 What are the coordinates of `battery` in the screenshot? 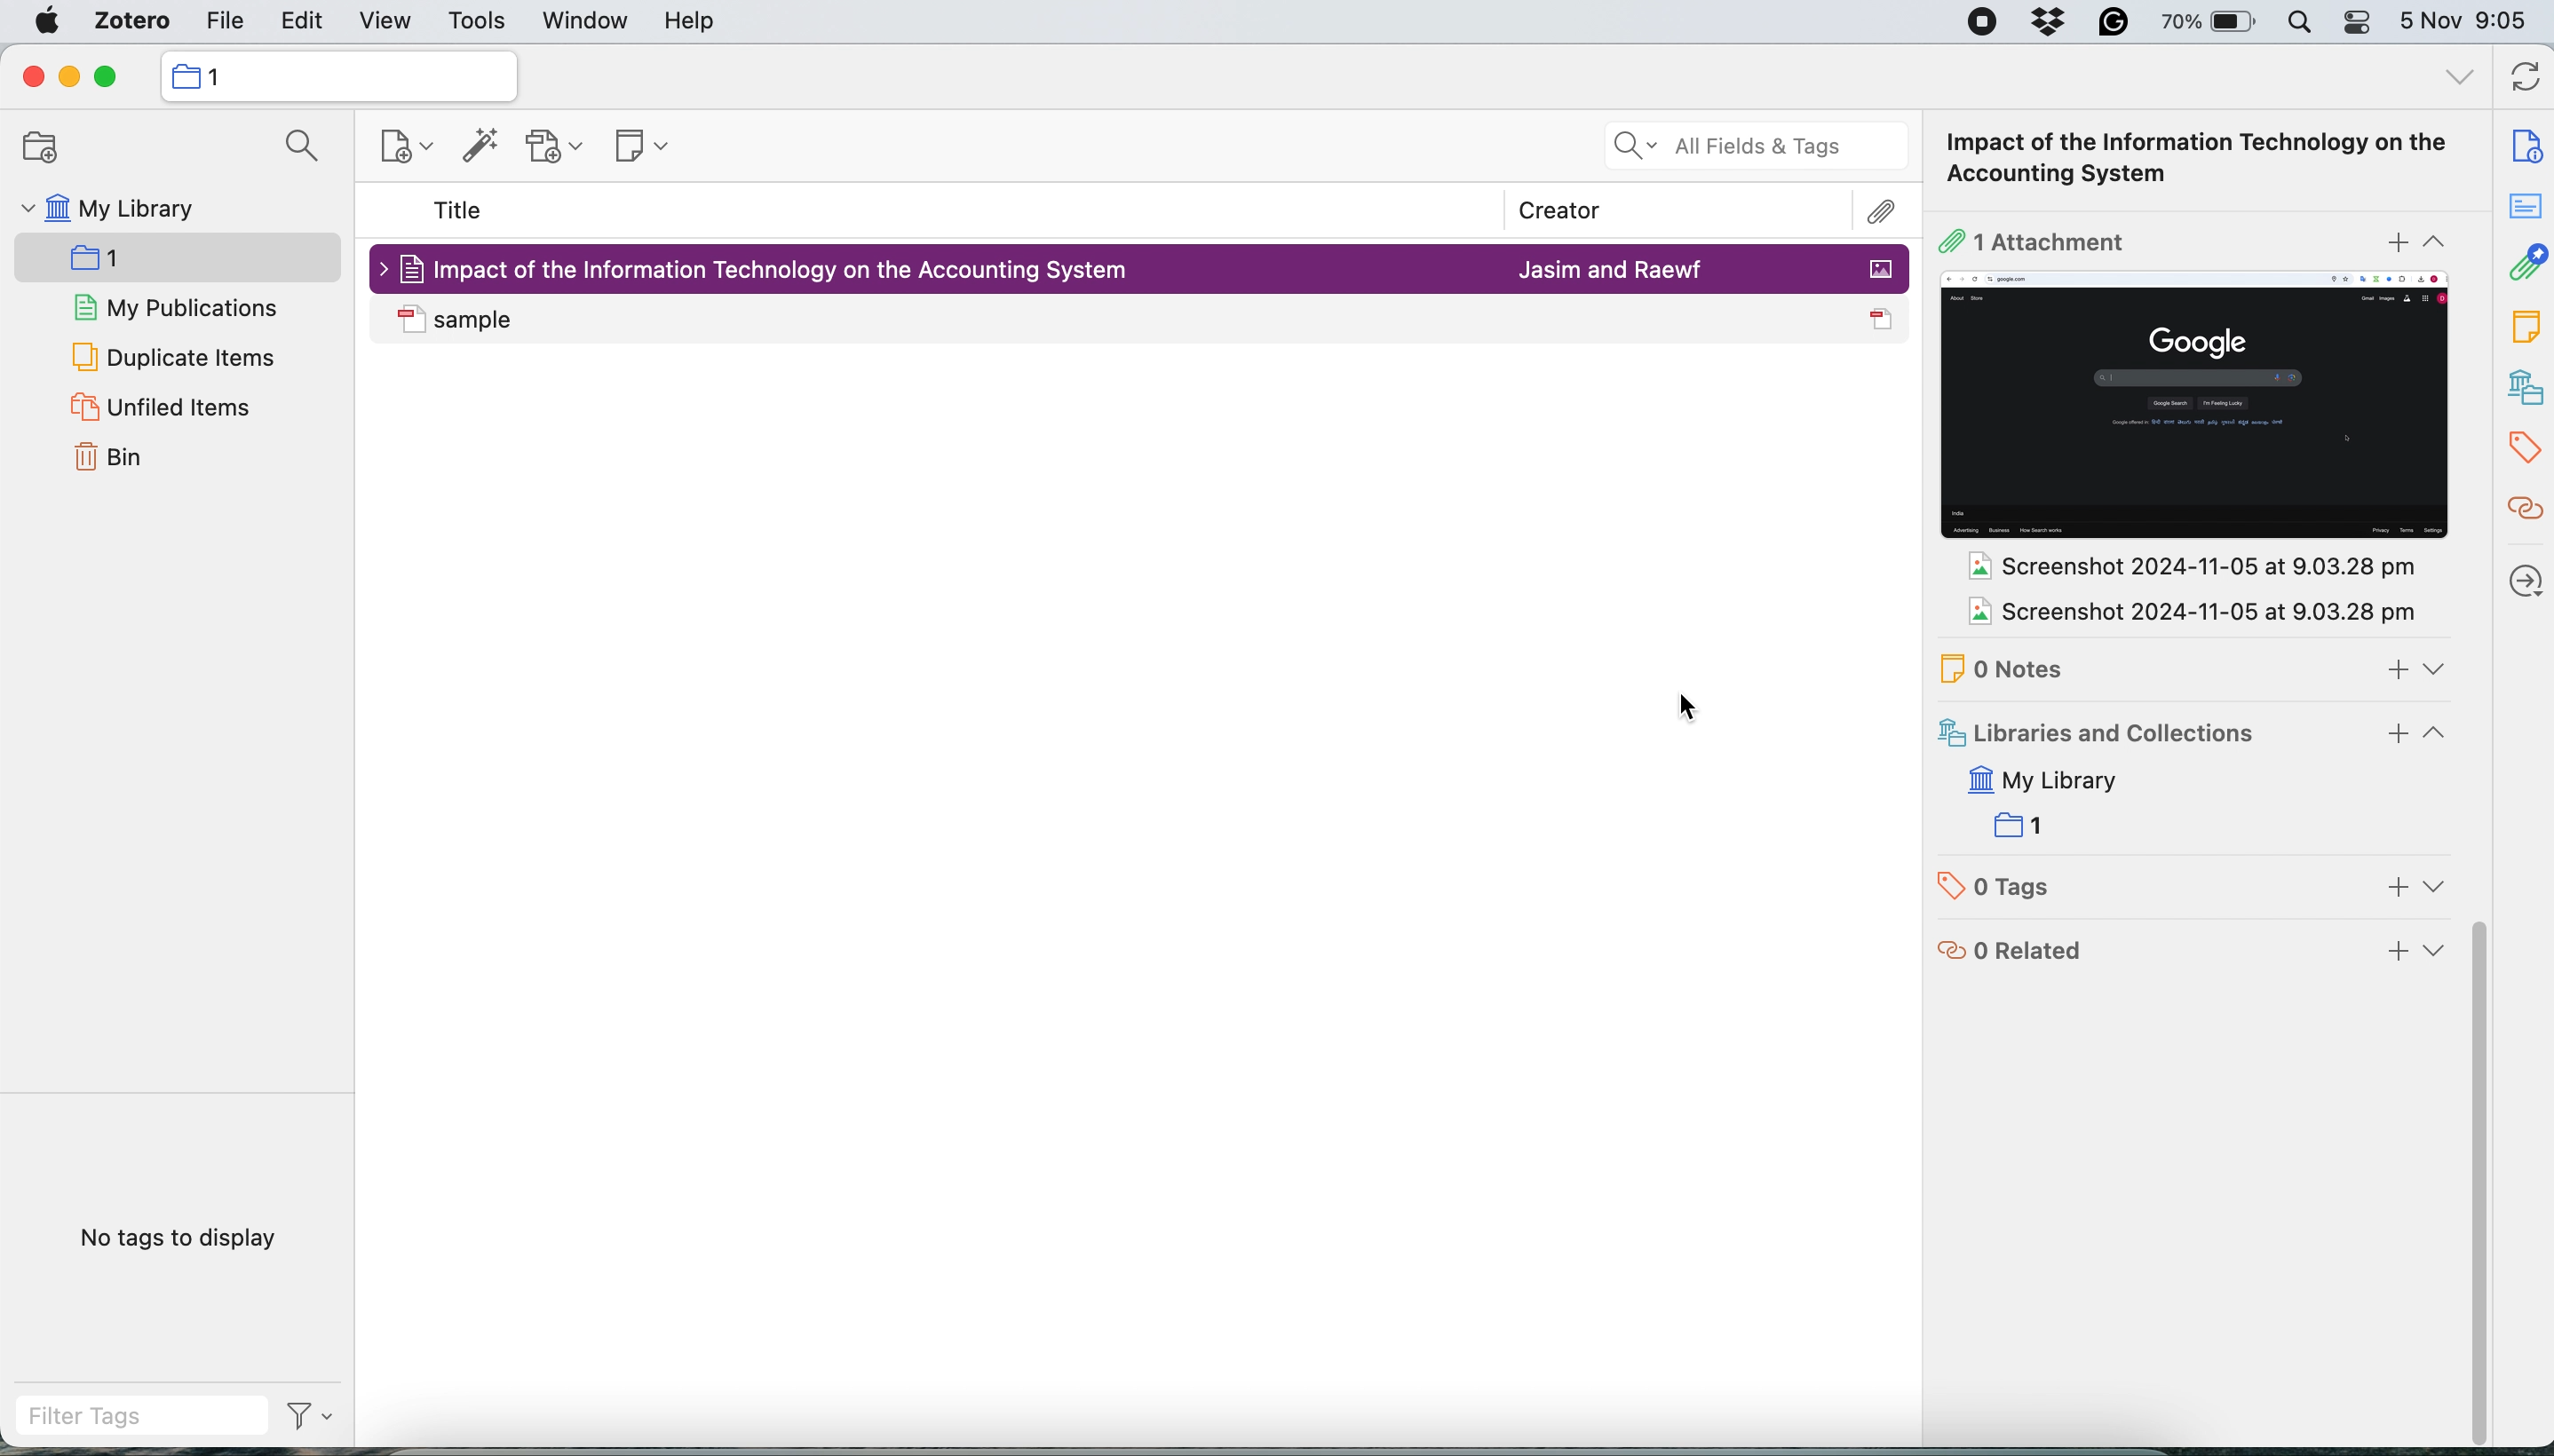 It's located at (2202, 21).